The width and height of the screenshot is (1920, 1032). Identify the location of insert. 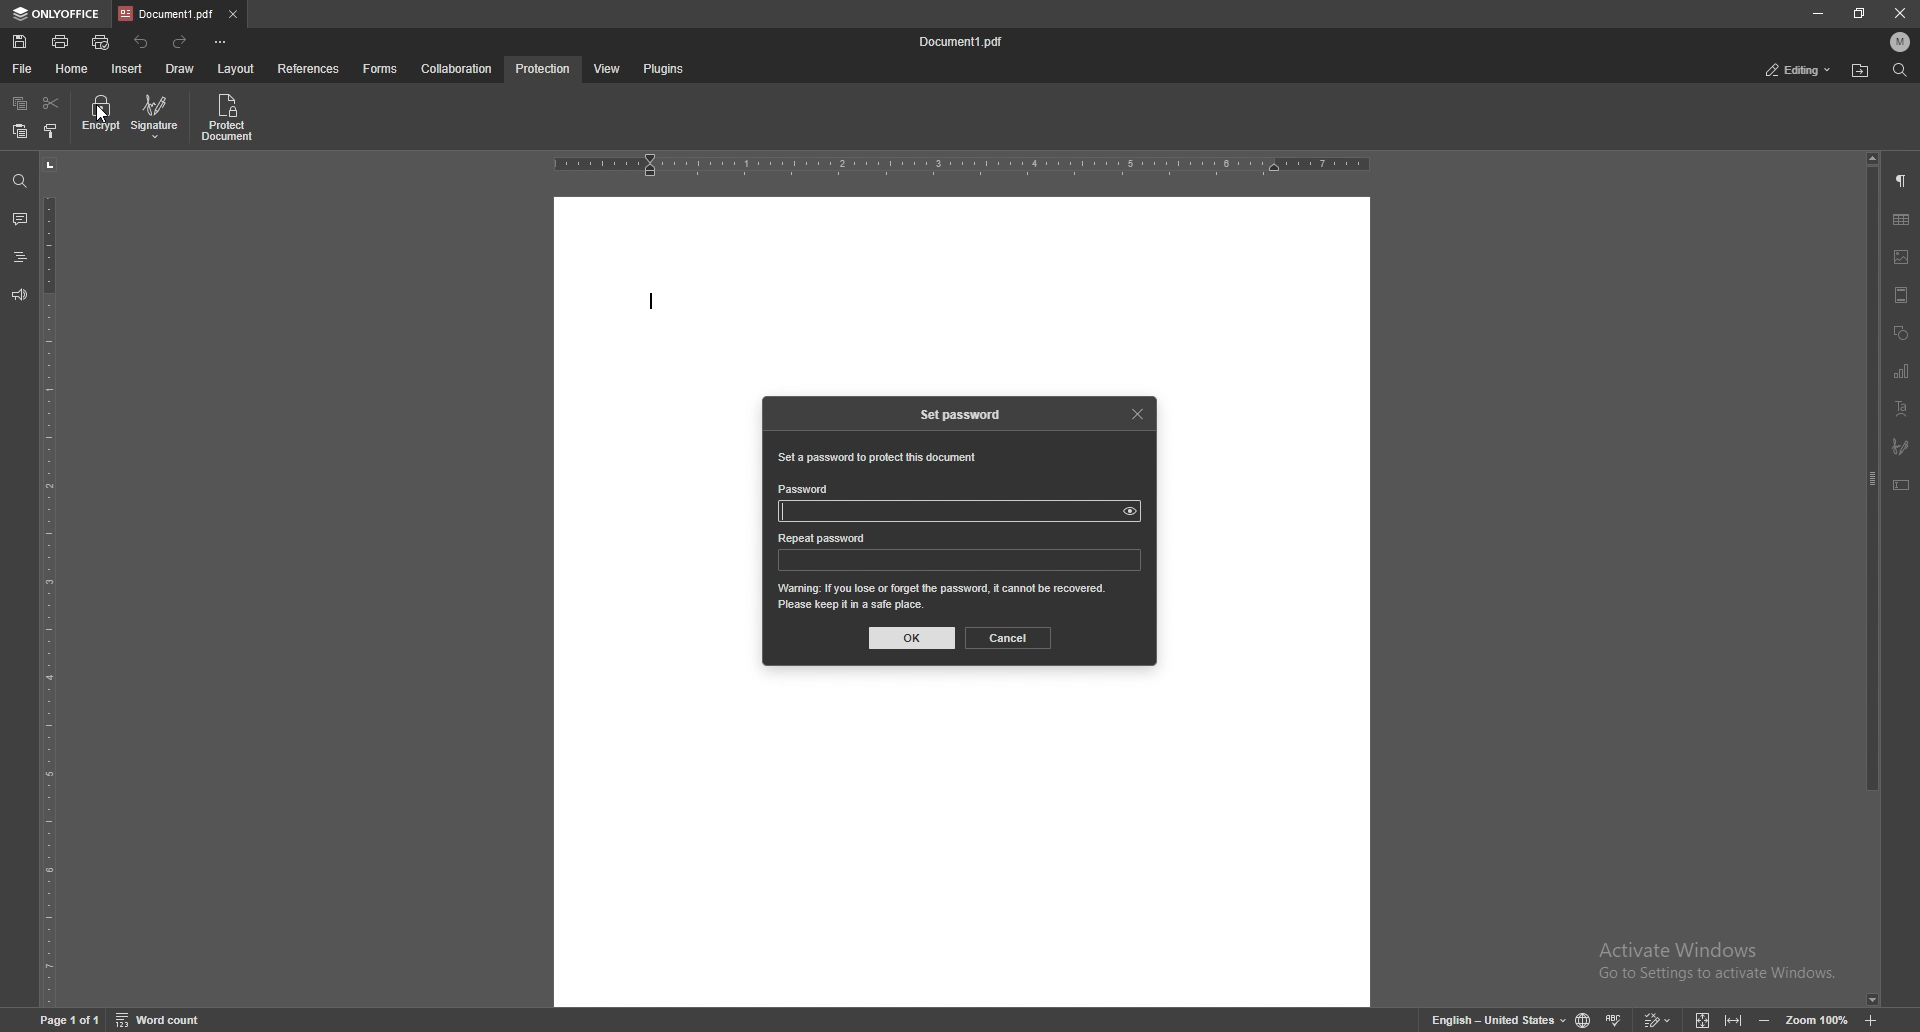
(126, 70).